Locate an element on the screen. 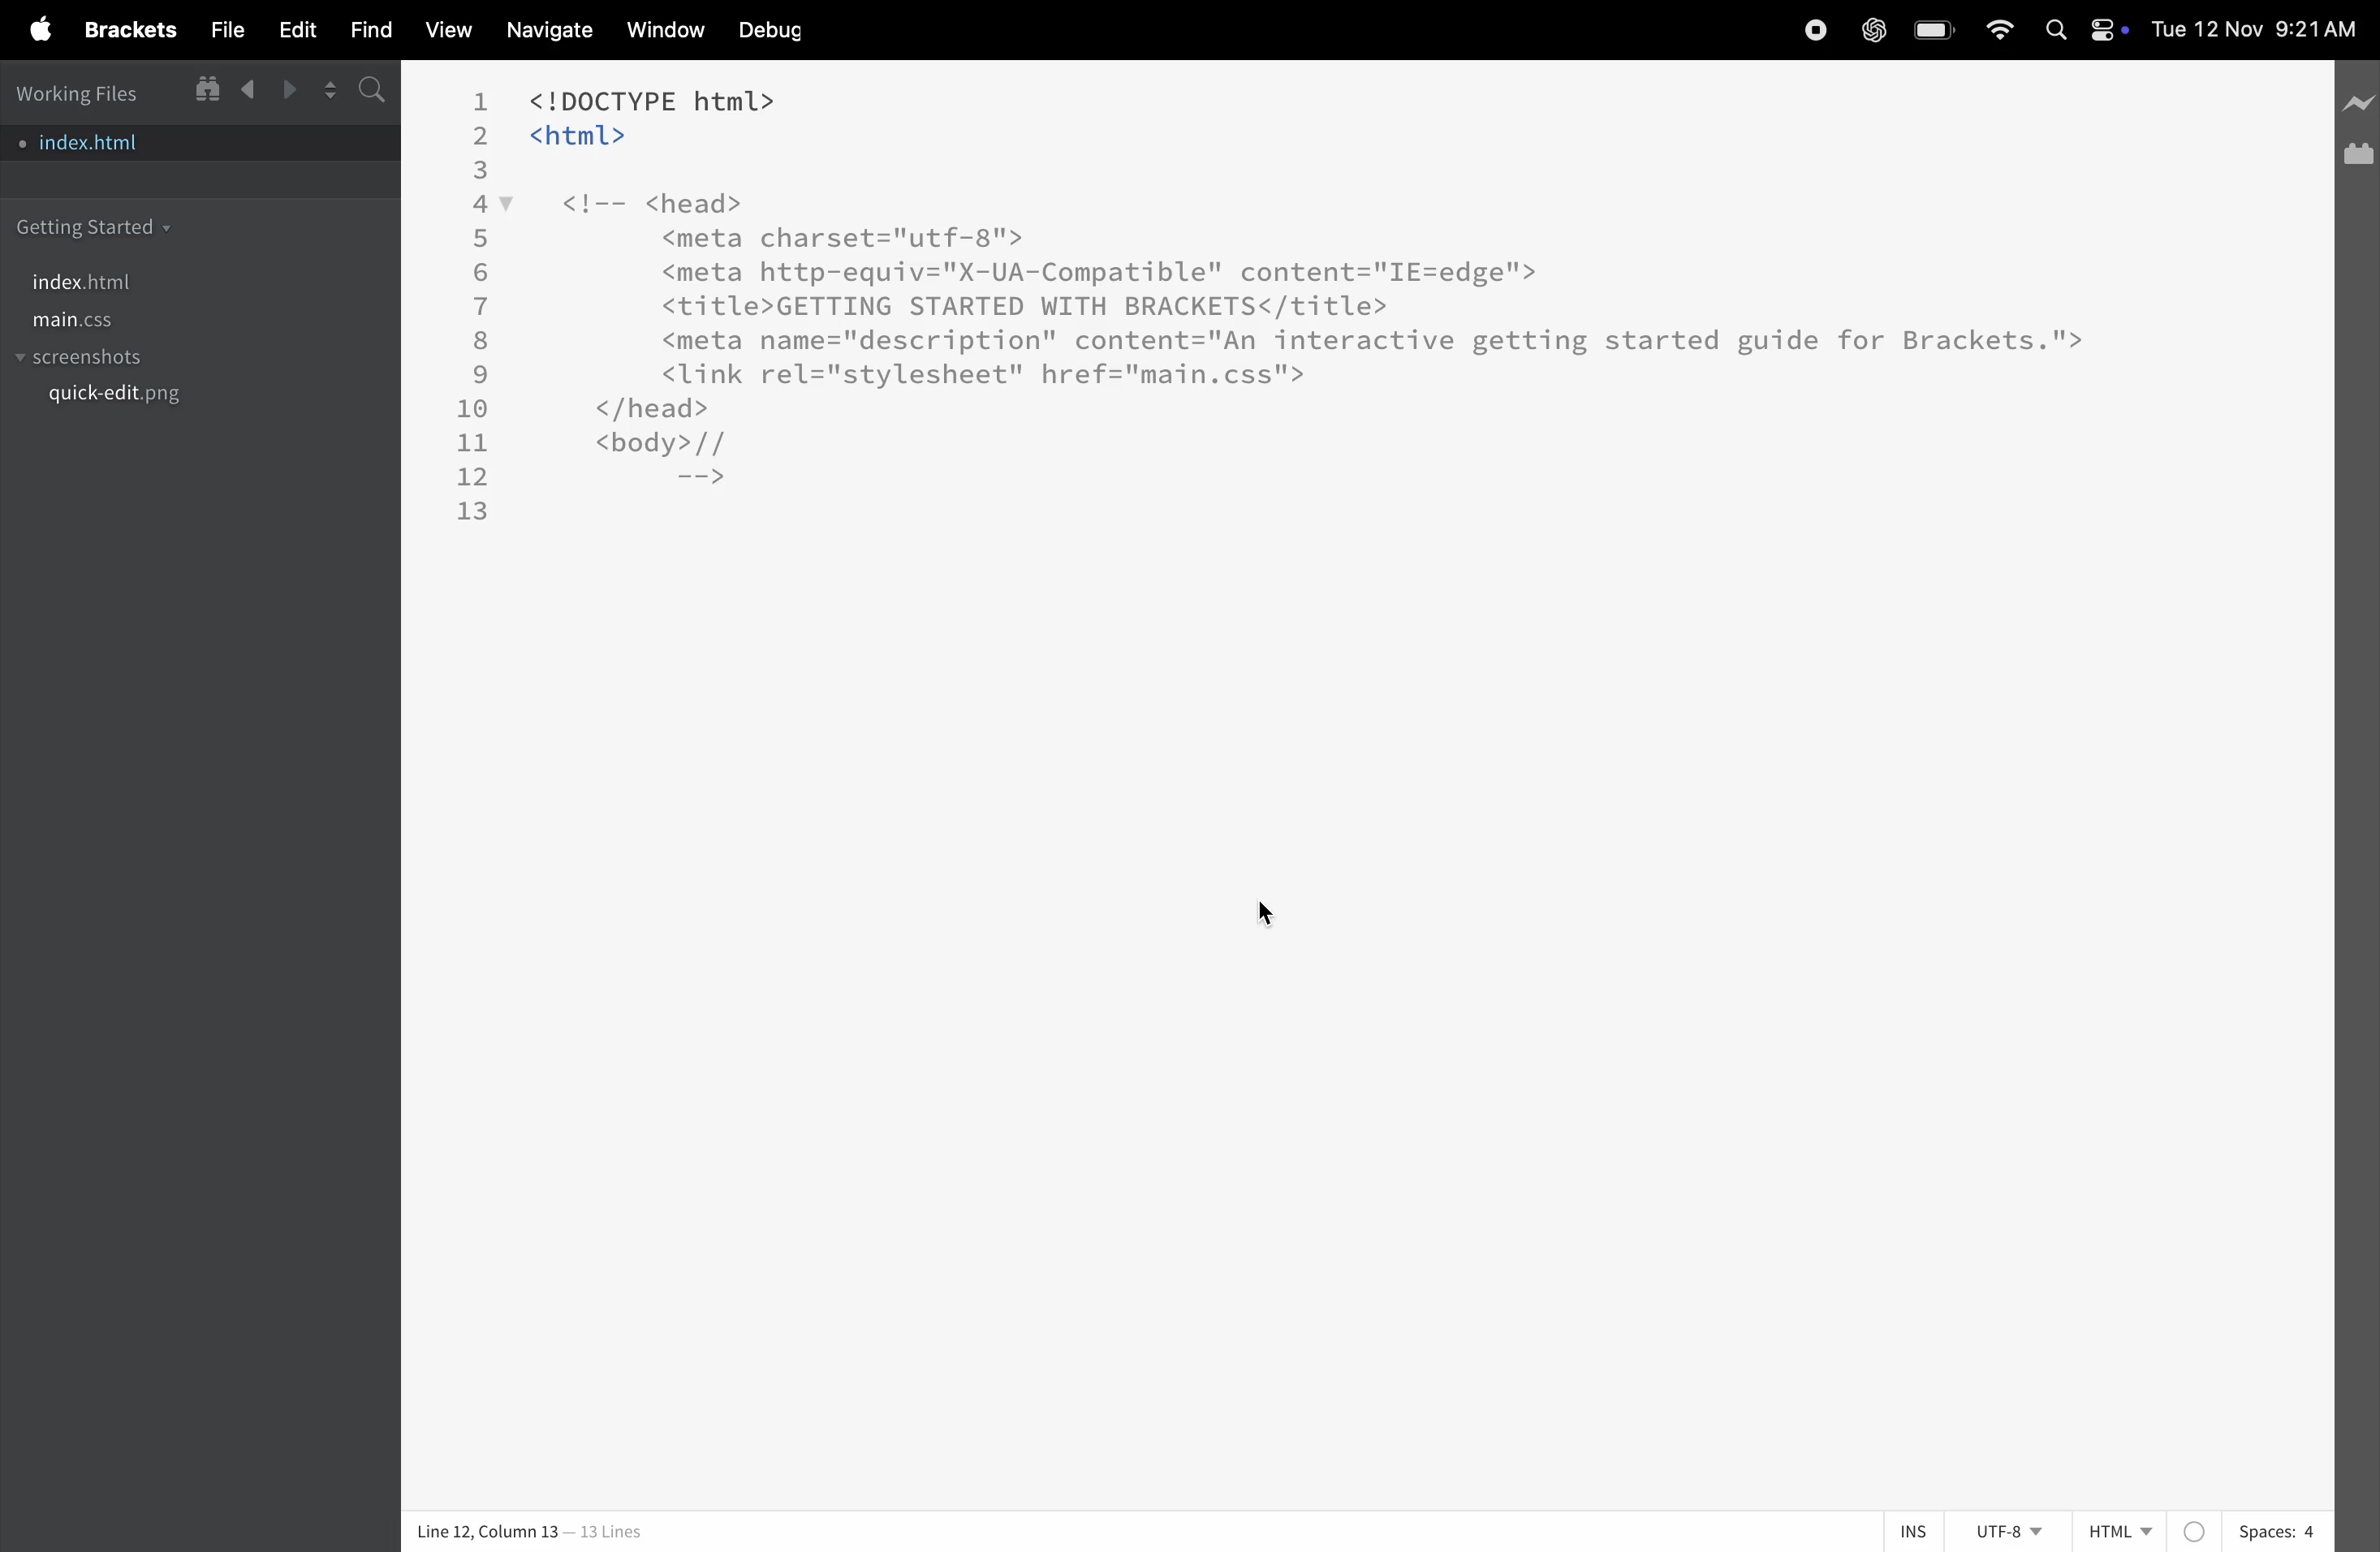 Image resolution: width=2380 pixels, height=1552 pixels. Line 12, Column 13 — 13 Lines is located at coordinates (533, 1530).